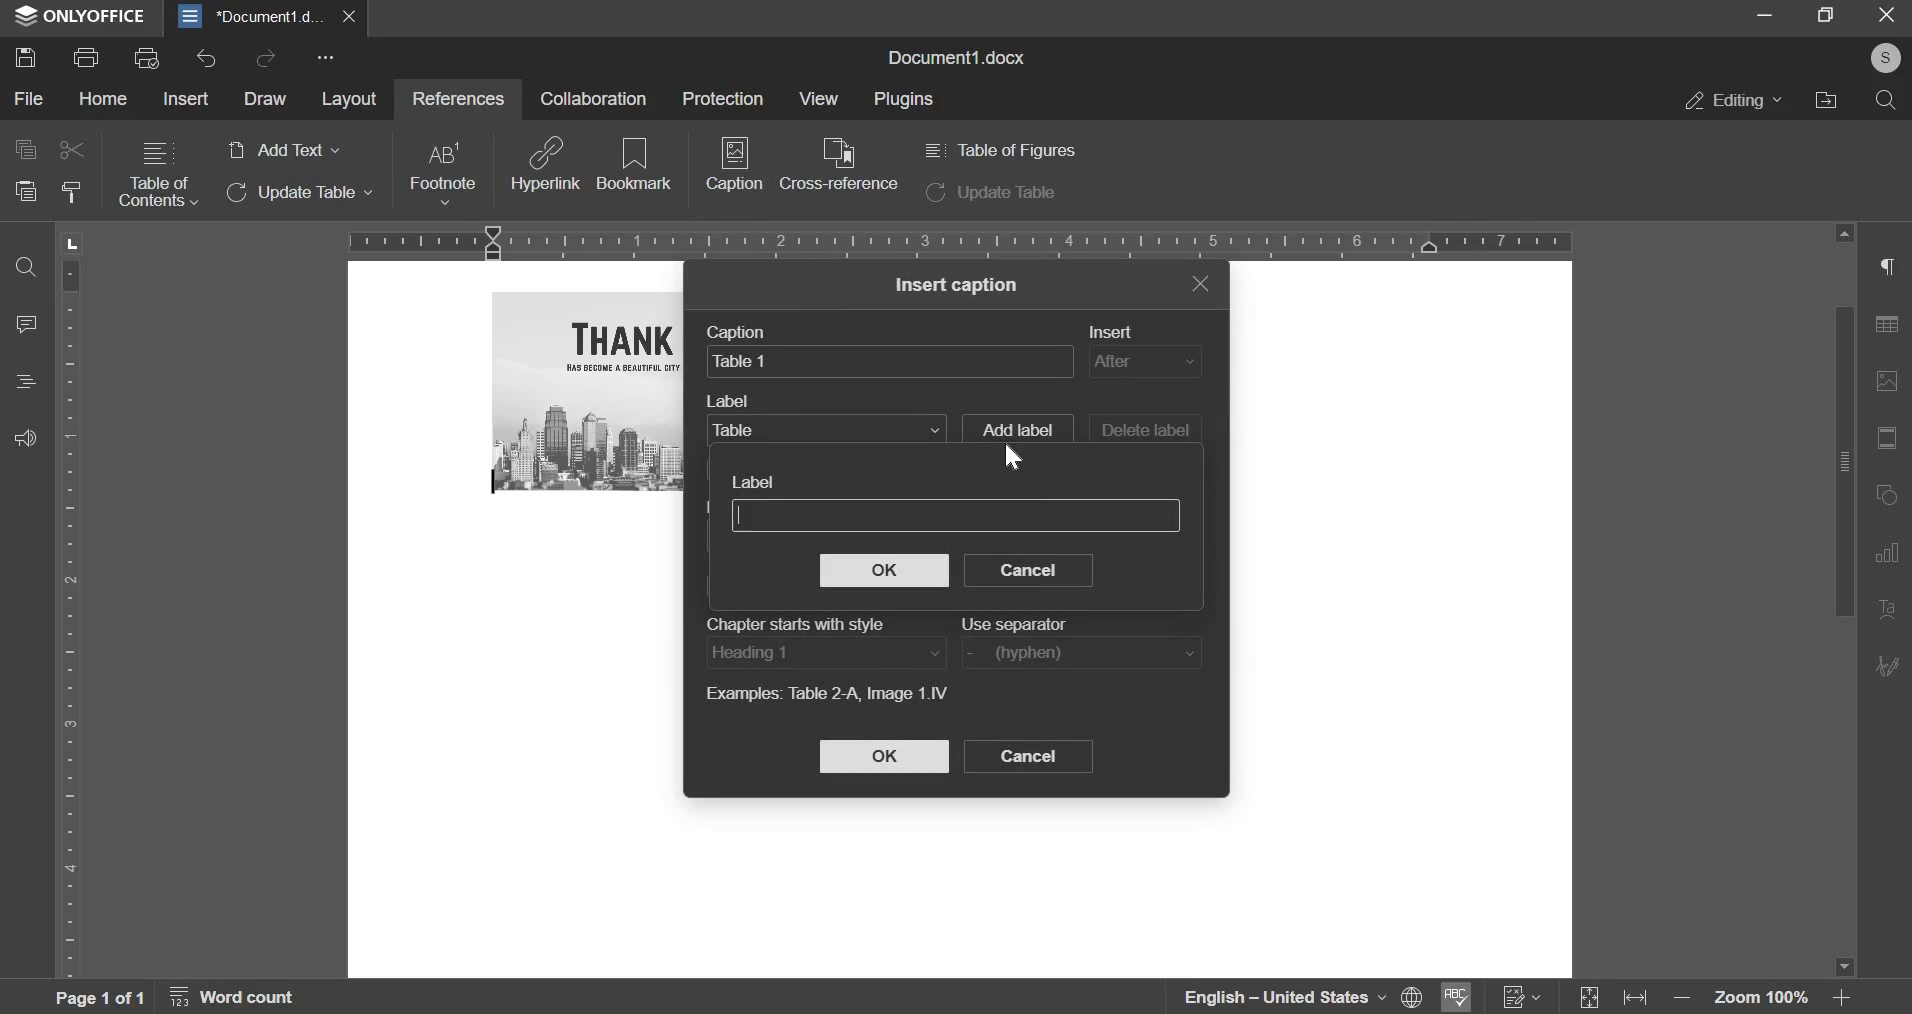 The width and height of the screenshot is (1912, 1014). I want to click on home, so click(104, 99).